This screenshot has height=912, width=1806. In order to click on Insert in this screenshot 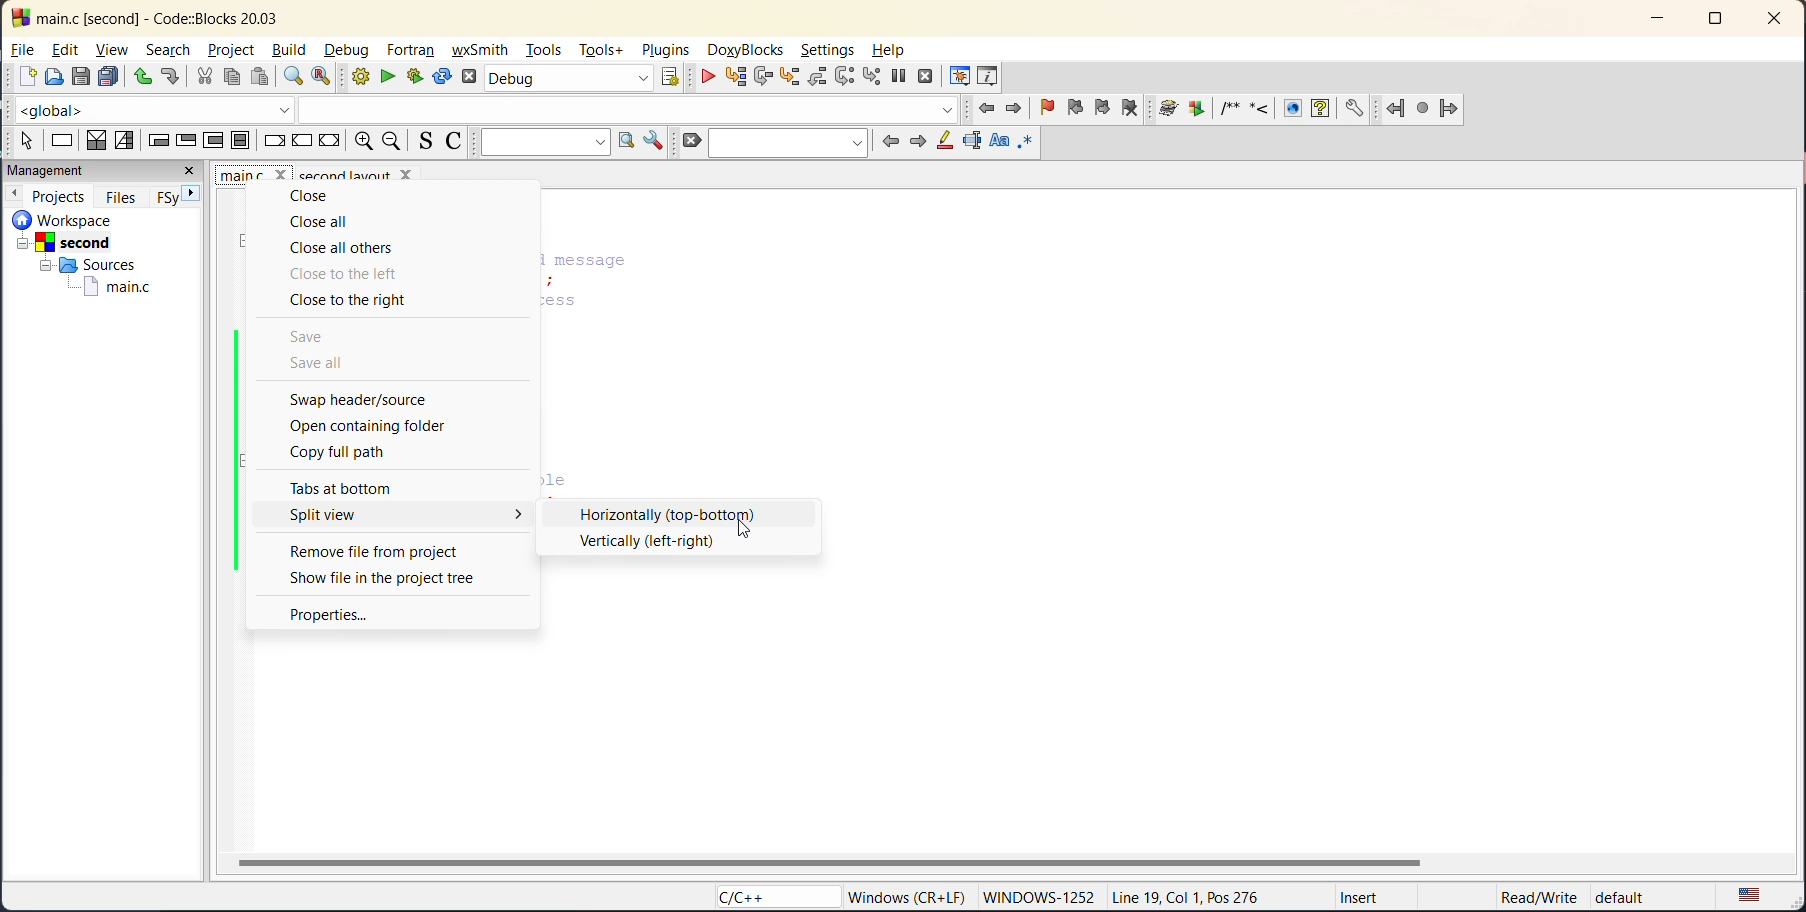, I will do `click(1363, 896)`.